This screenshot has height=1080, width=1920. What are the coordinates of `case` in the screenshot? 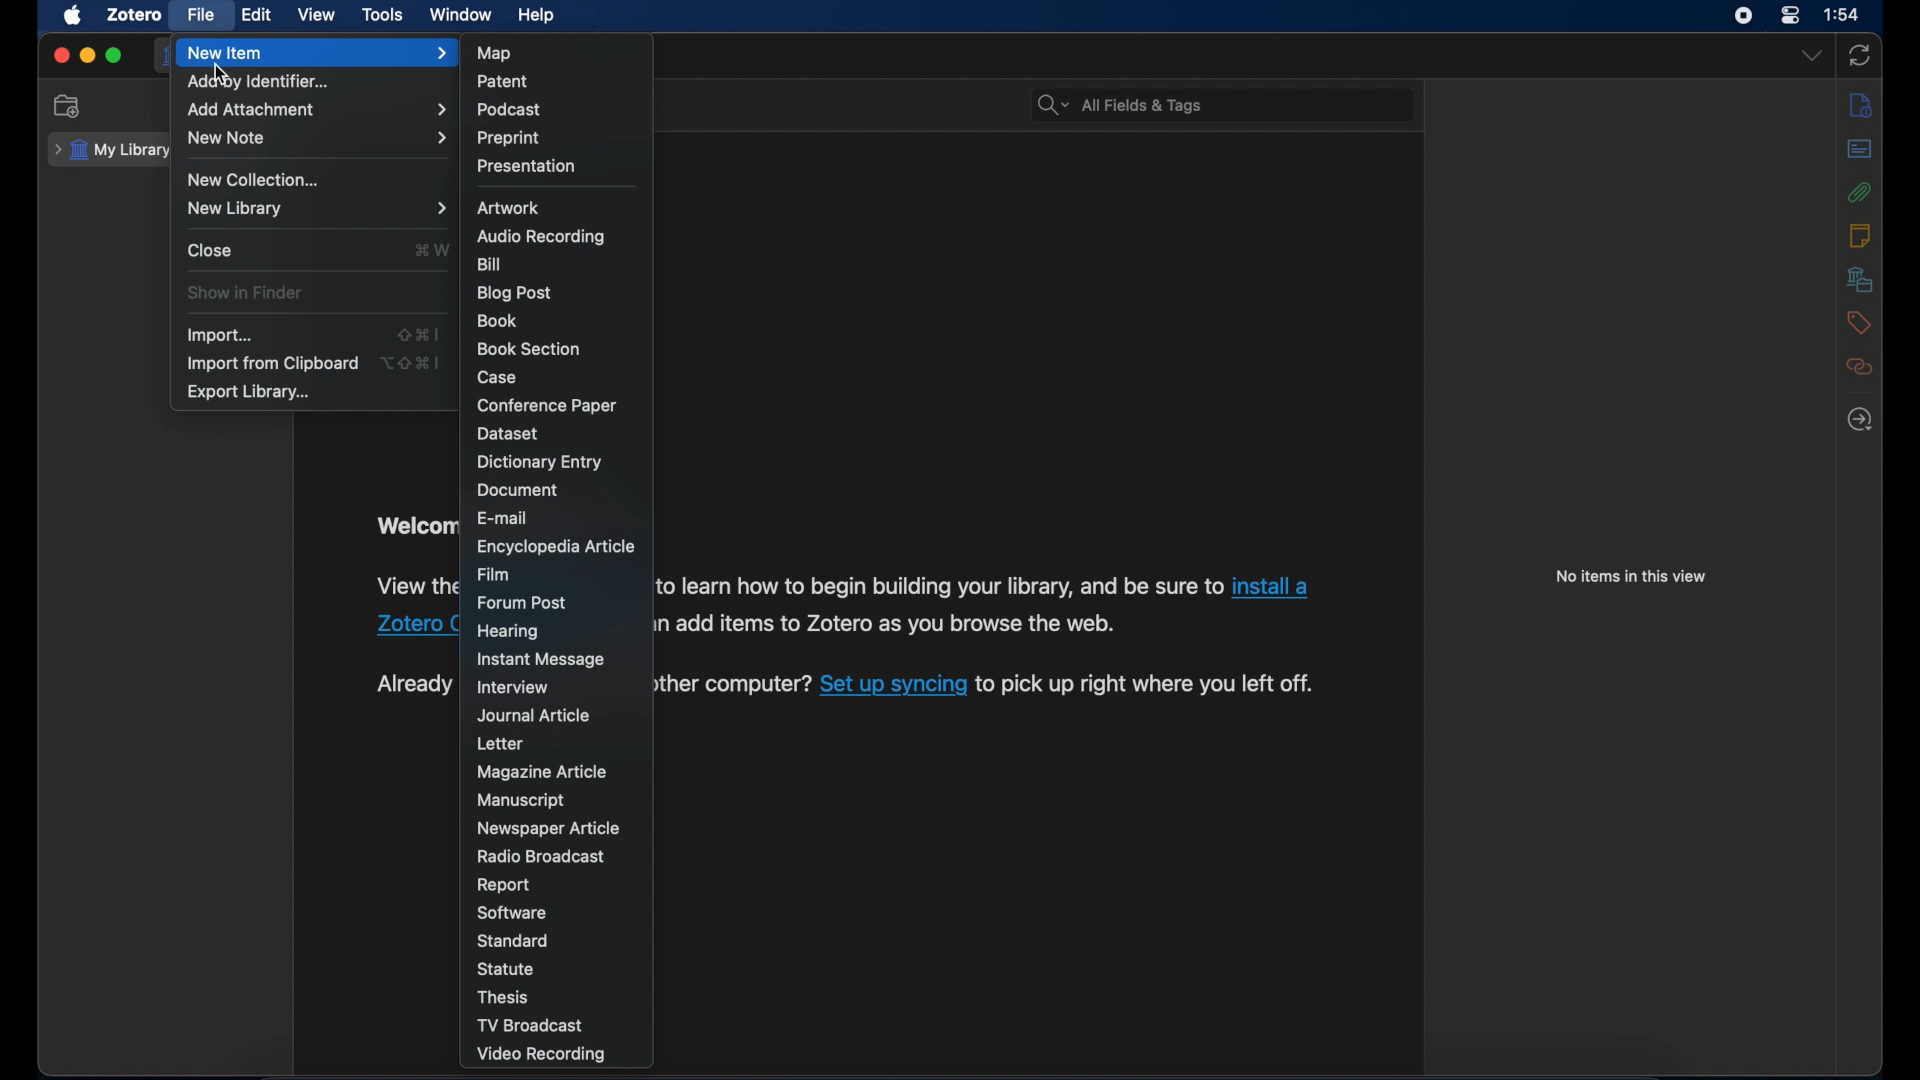 It's located at (499, 377).